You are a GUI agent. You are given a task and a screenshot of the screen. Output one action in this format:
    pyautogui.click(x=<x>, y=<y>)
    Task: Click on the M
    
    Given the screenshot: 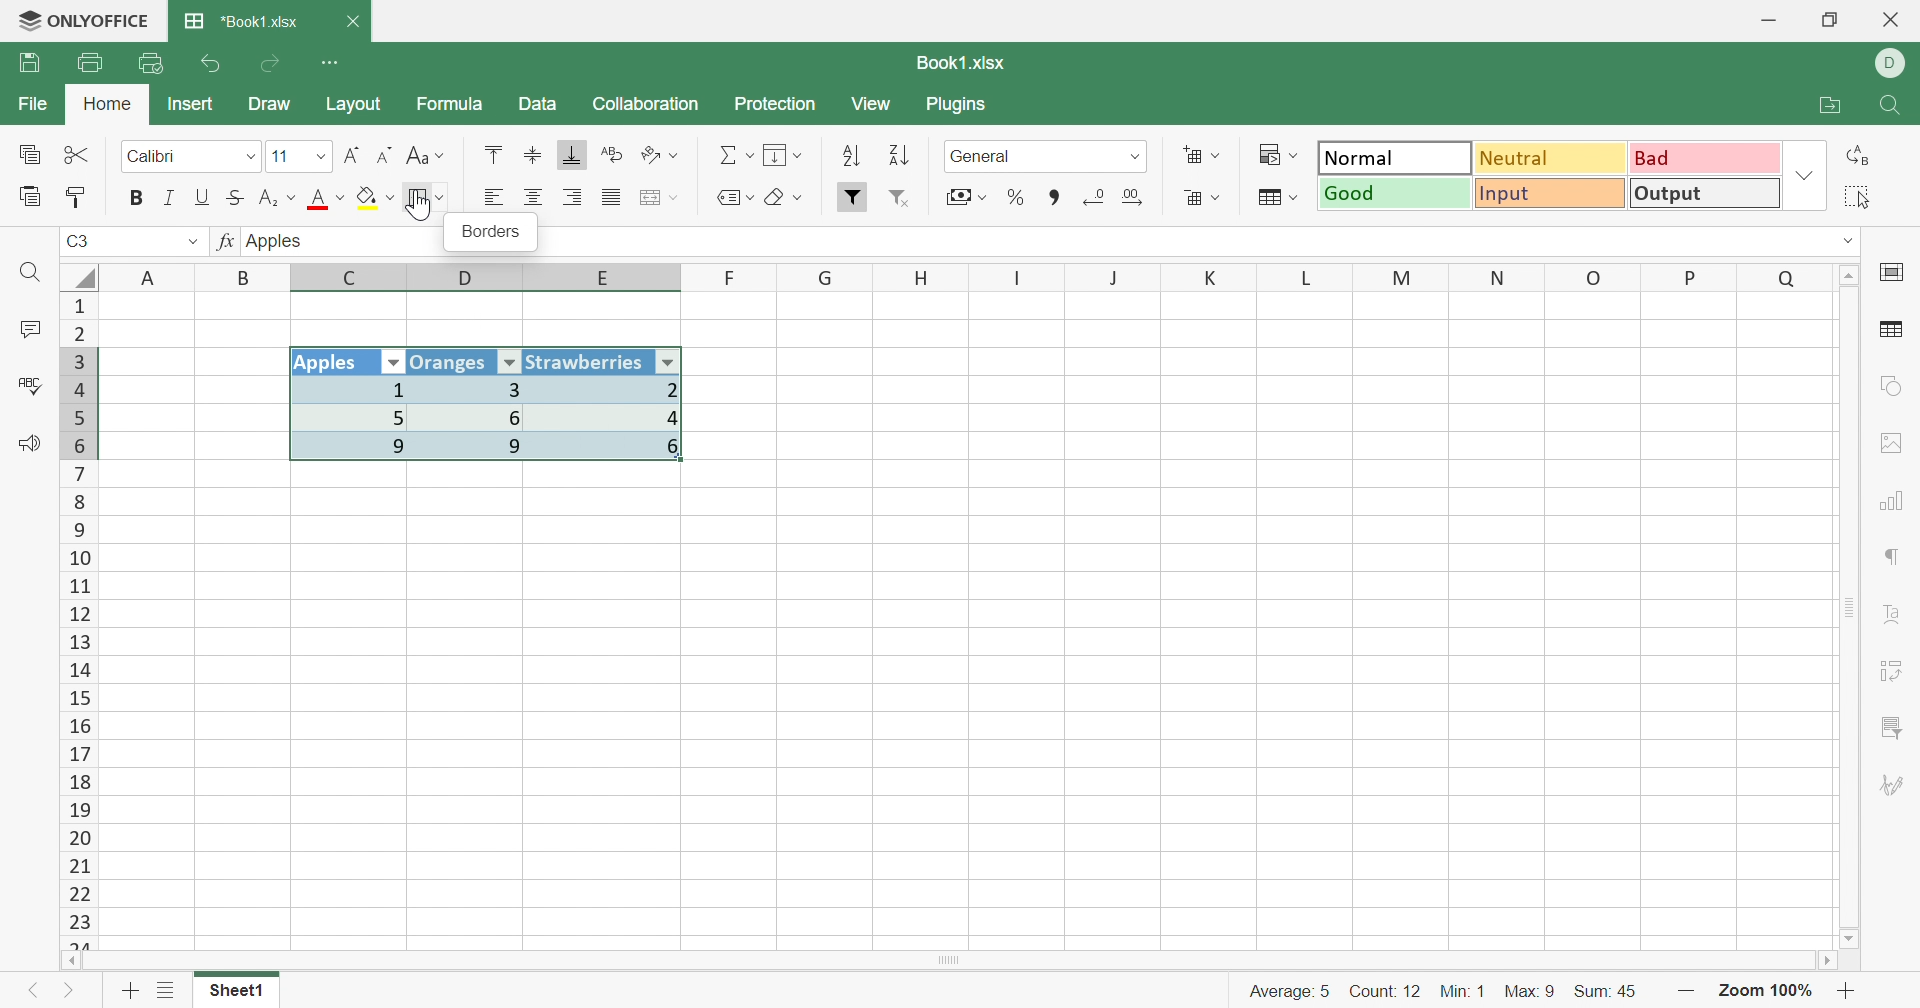 What is the action you would take?
    pyautogui.click(x=1402, y=277)
    